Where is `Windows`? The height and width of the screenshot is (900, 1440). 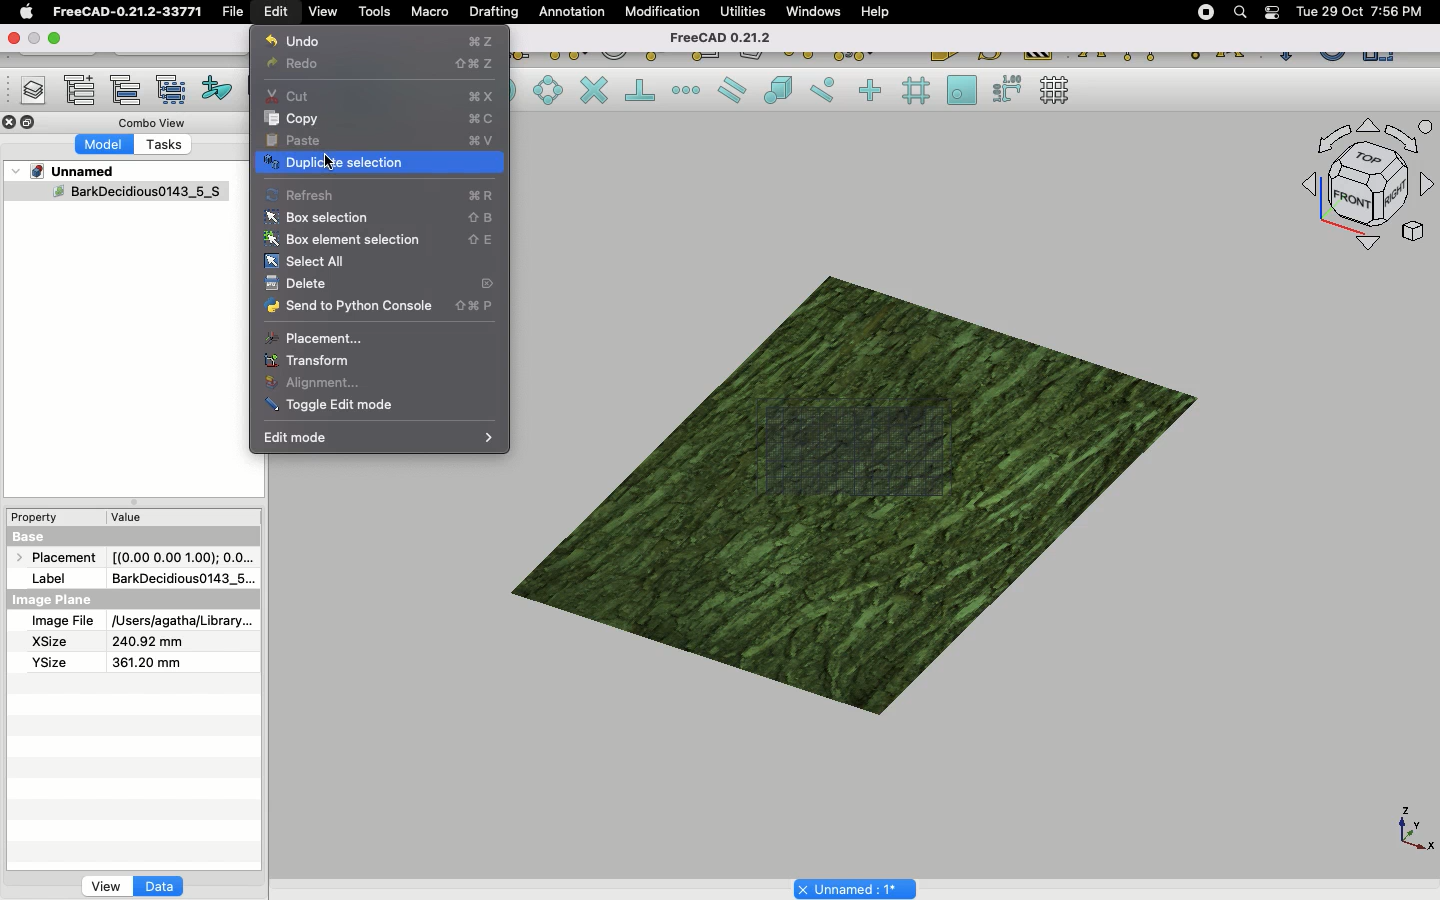
Windows is located at coordinates (818, 14).